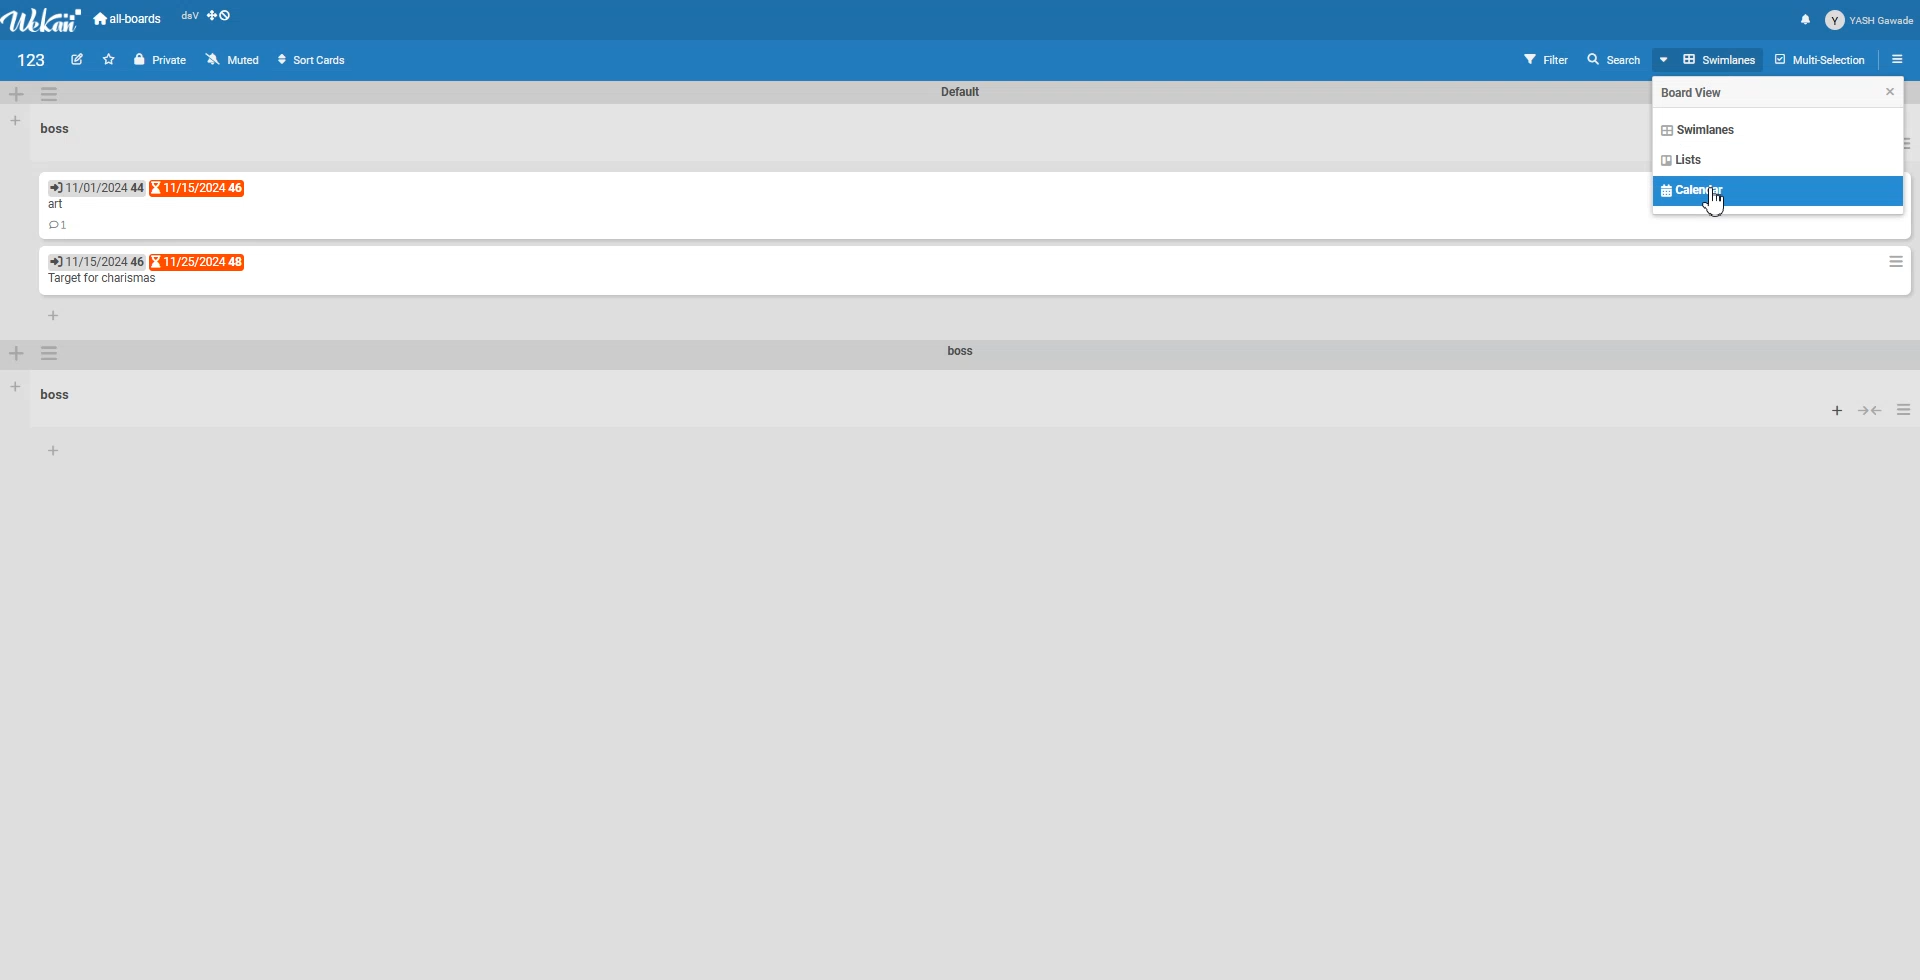 Image resolution: width=1920 pixels, height=980 pixels. What do you see at coordinates (1778, 130) in the screenshot?
I see `Swimlane` at bounding box center [1778, 130].